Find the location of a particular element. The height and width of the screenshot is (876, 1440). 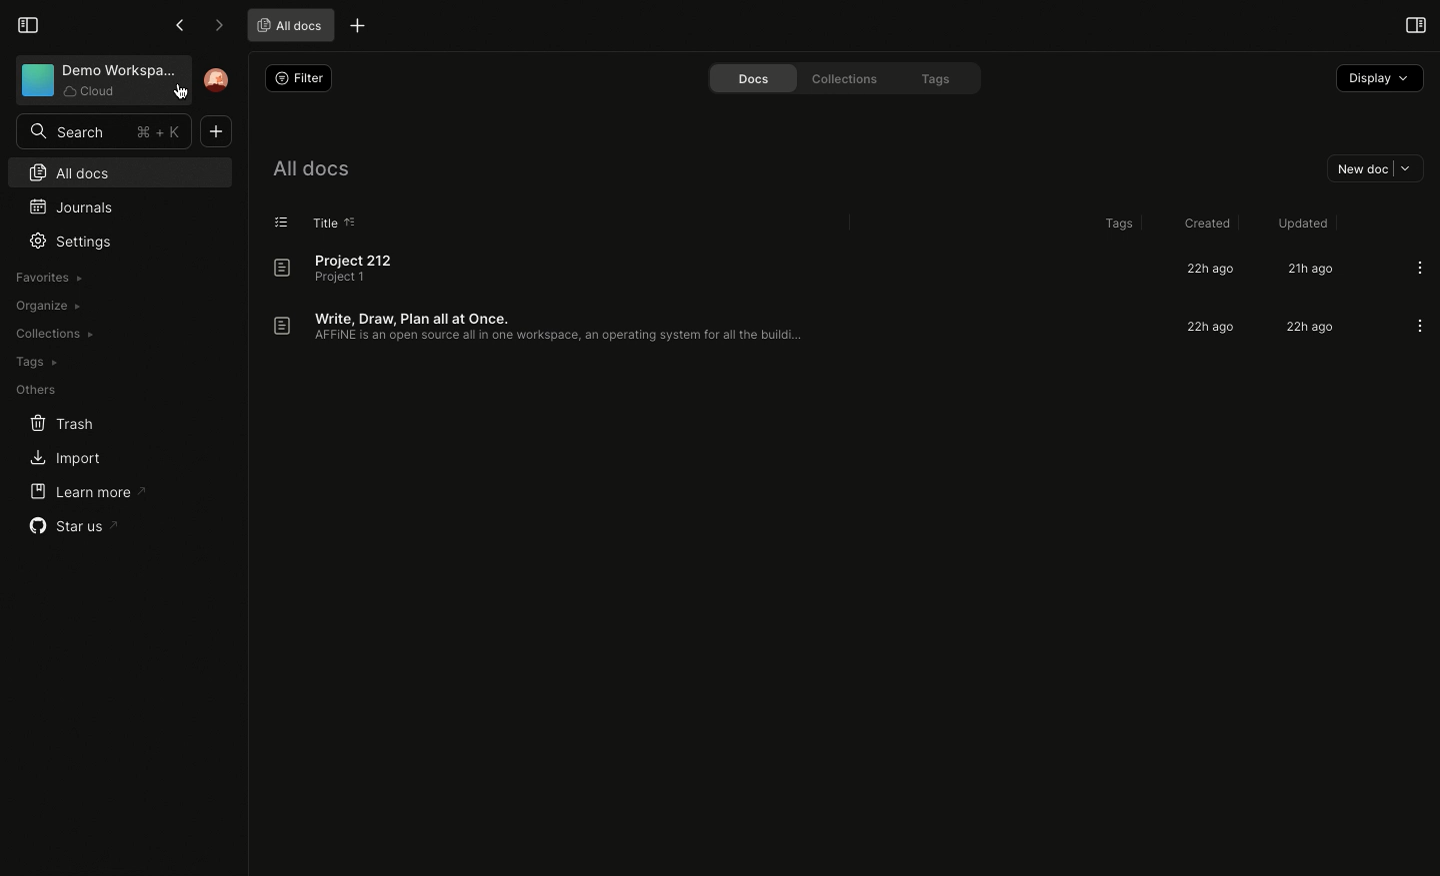

Docs is located at coordinates (748, 77).